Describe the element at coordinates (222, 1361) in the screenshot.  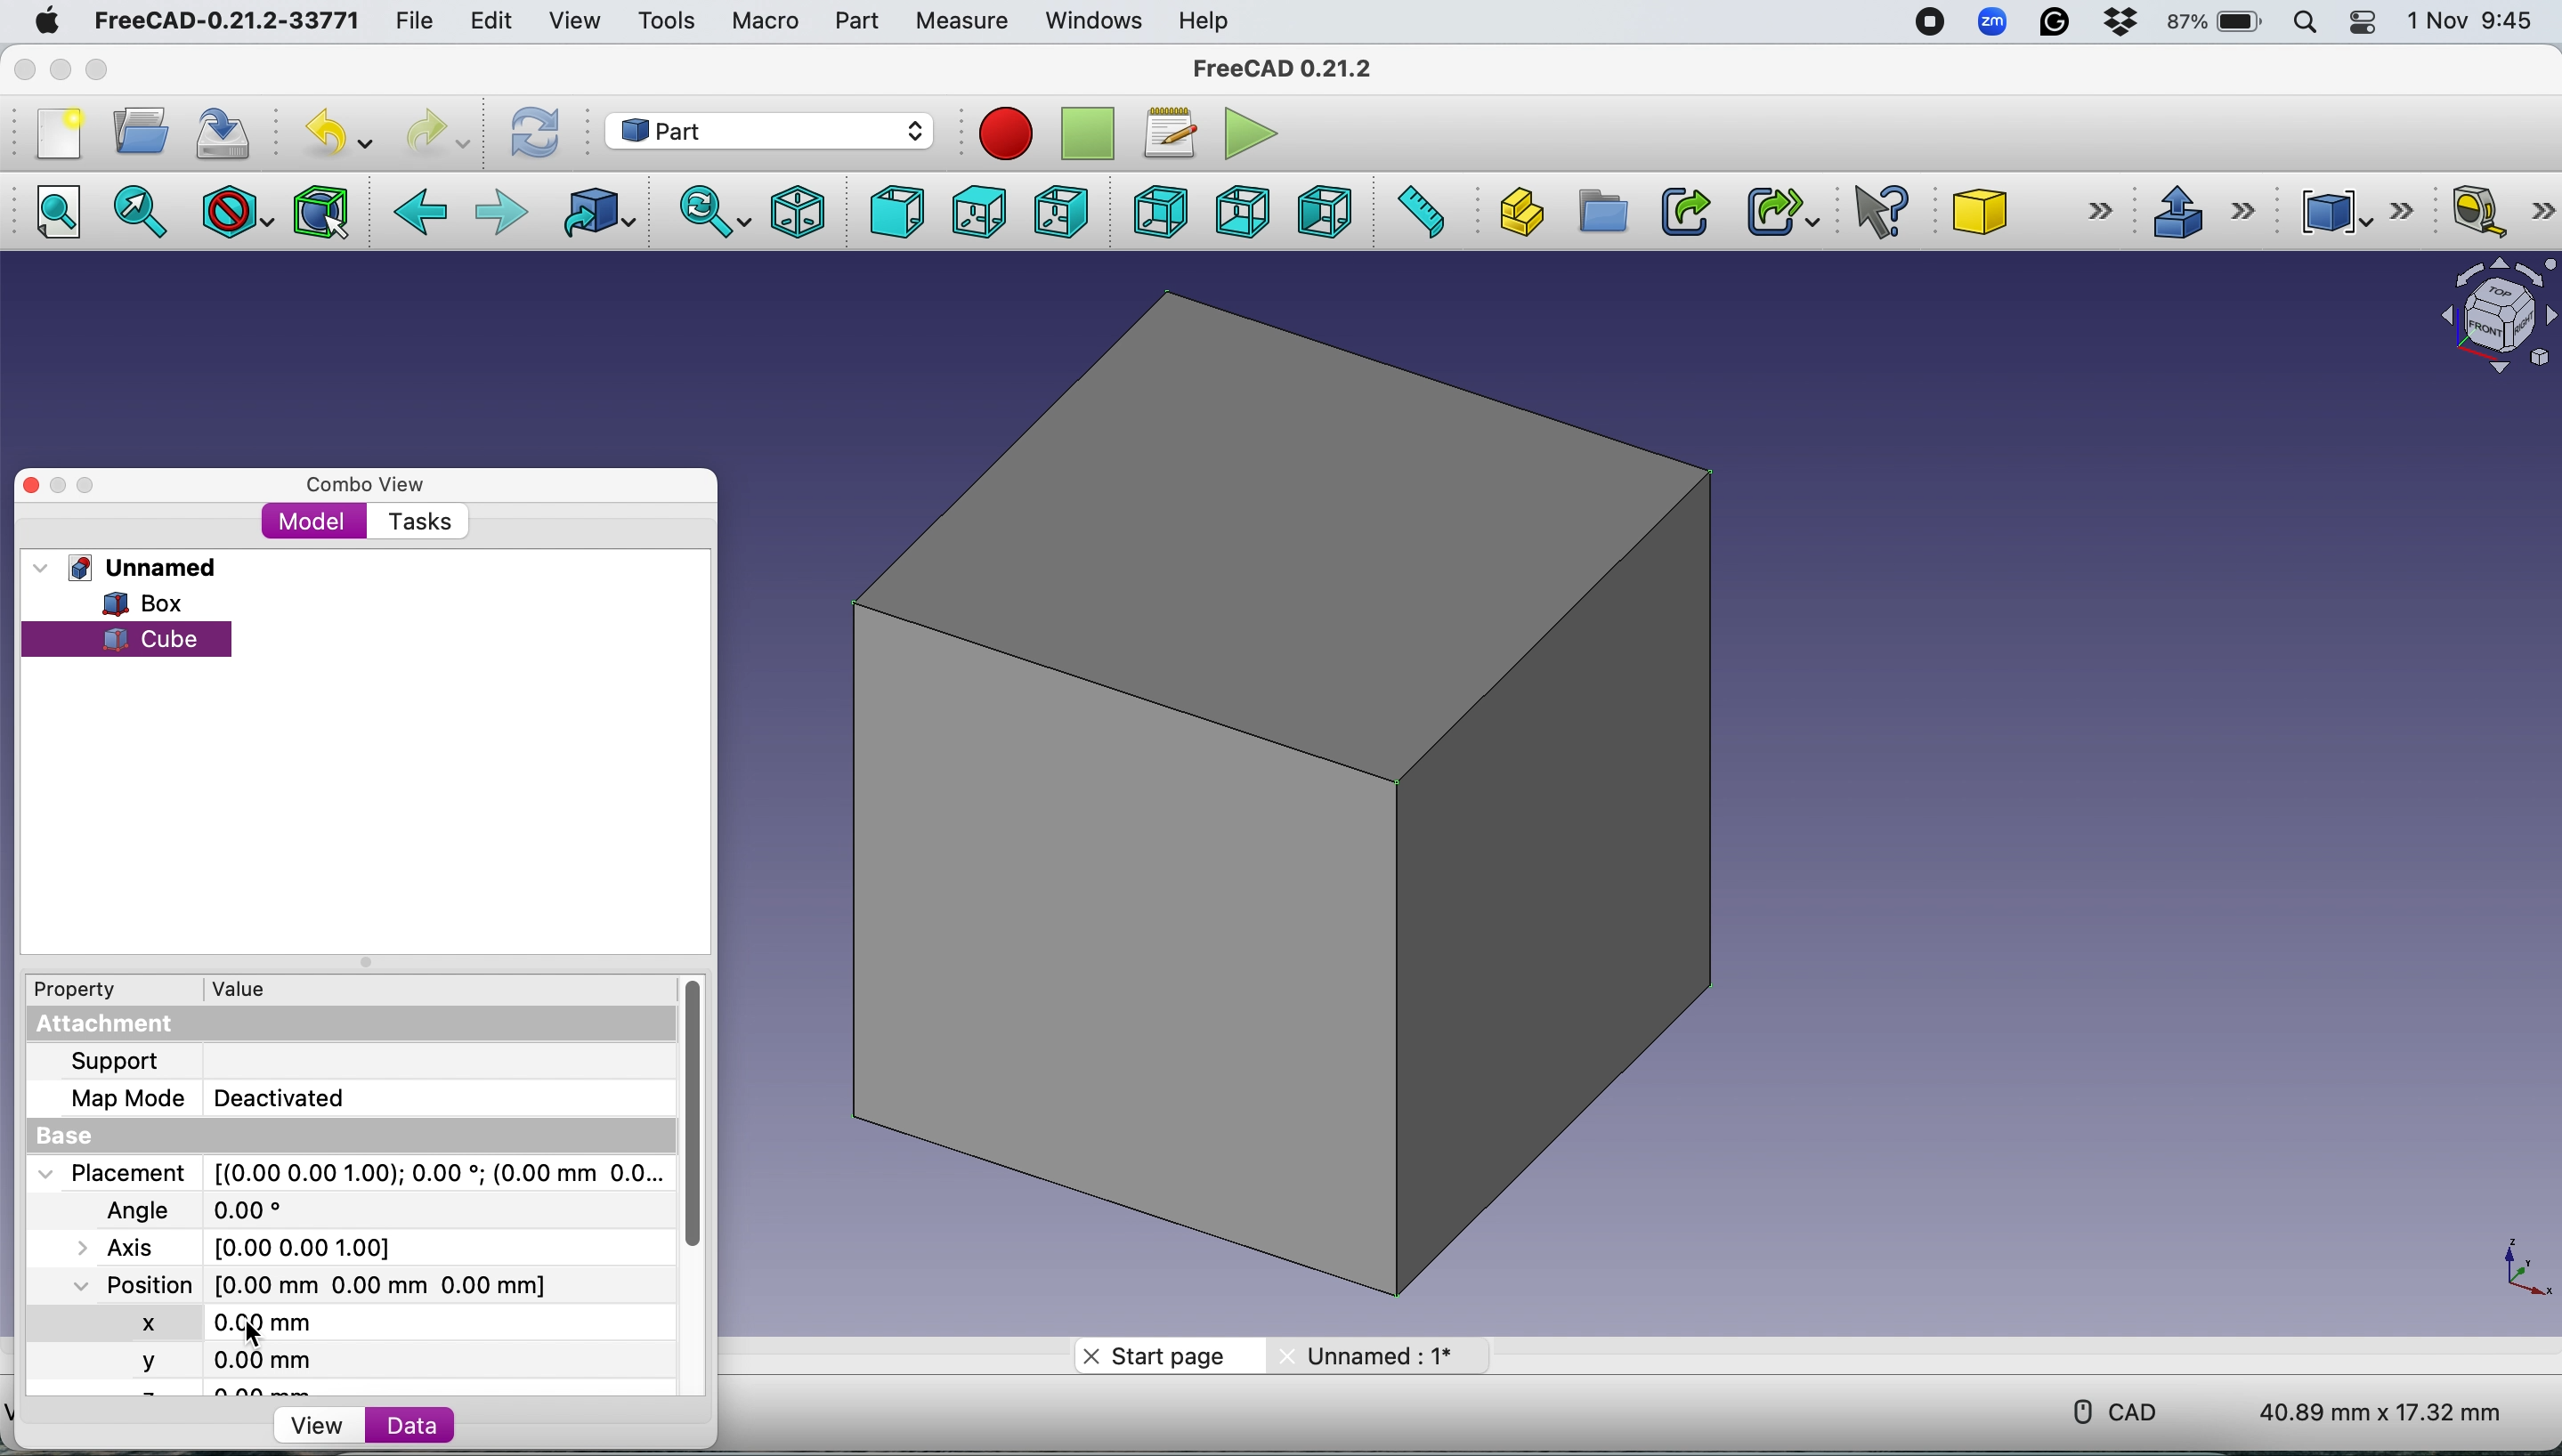
I see `y 0.00 mm` at that location.